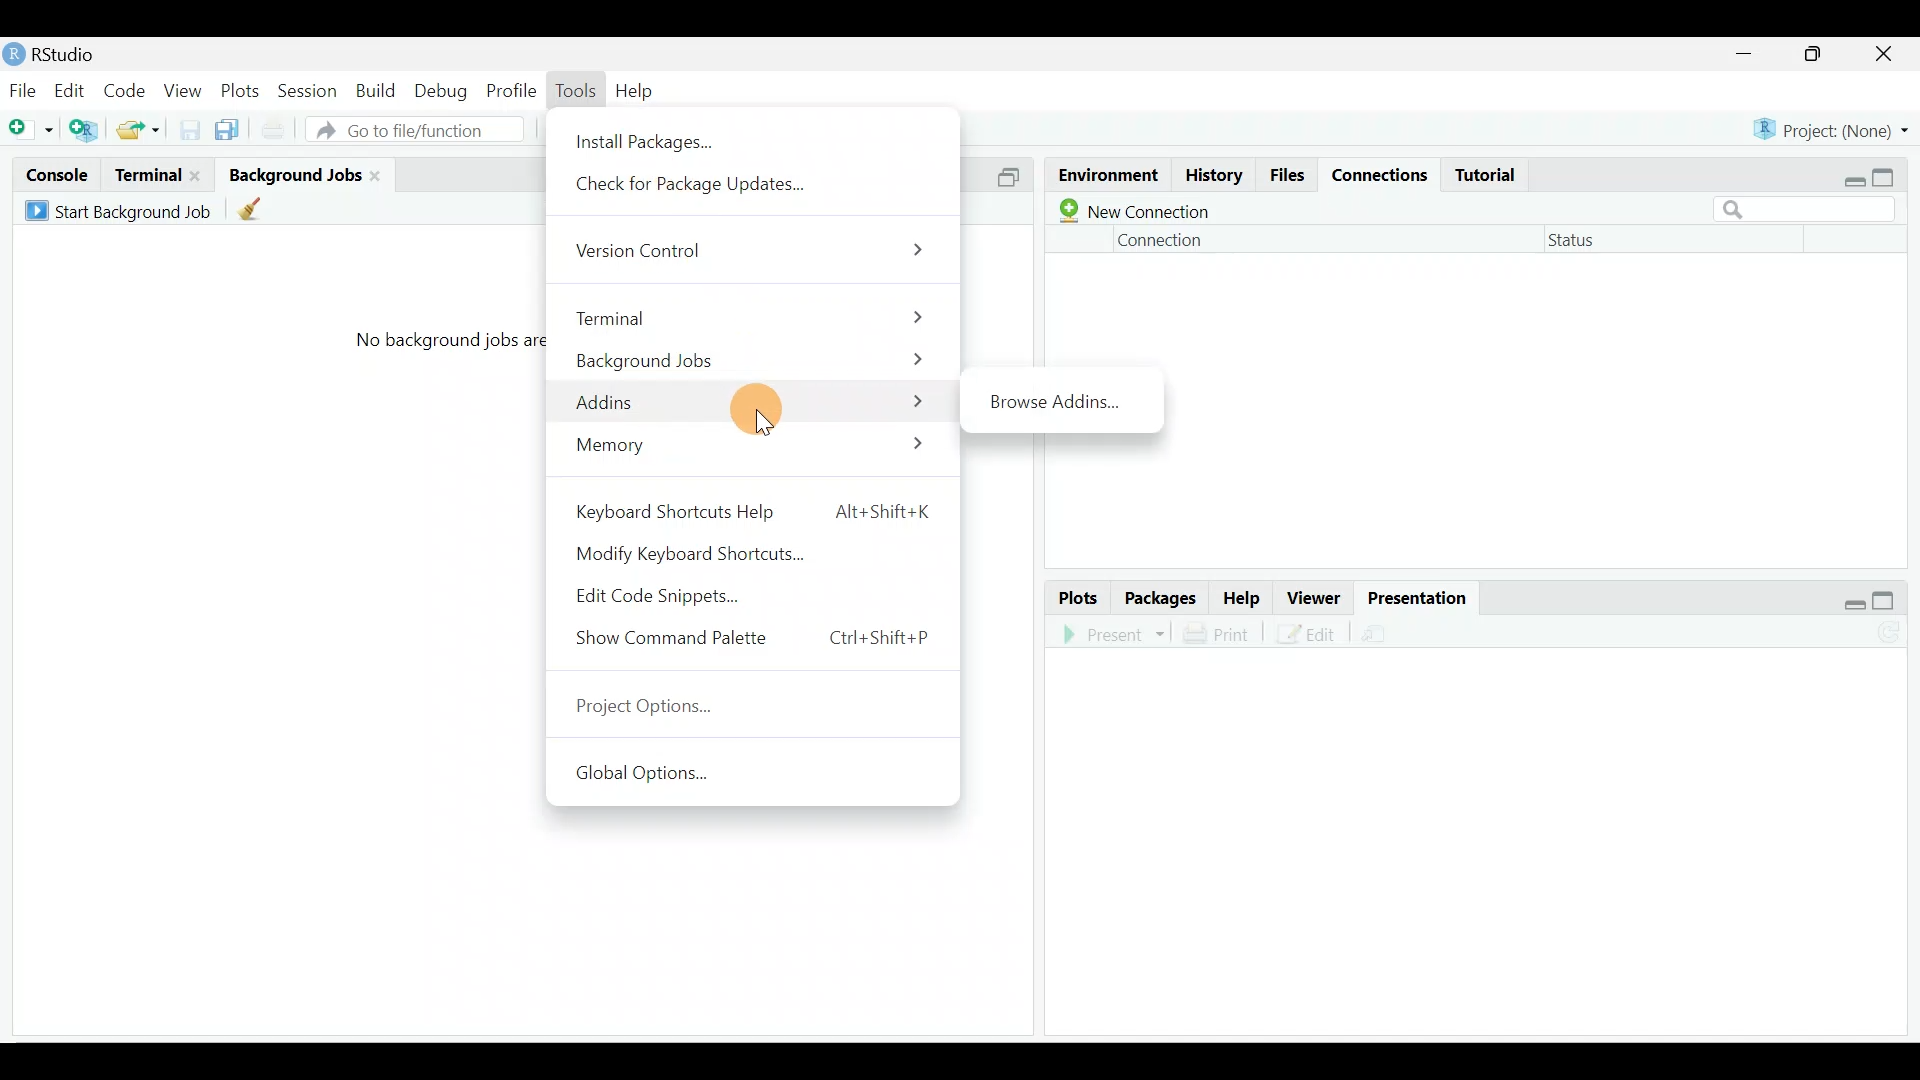 This screenshot has width=1920, height=1080. Describe the element at coordinates (184, 92) in the screenshot. I see `View` at that location.